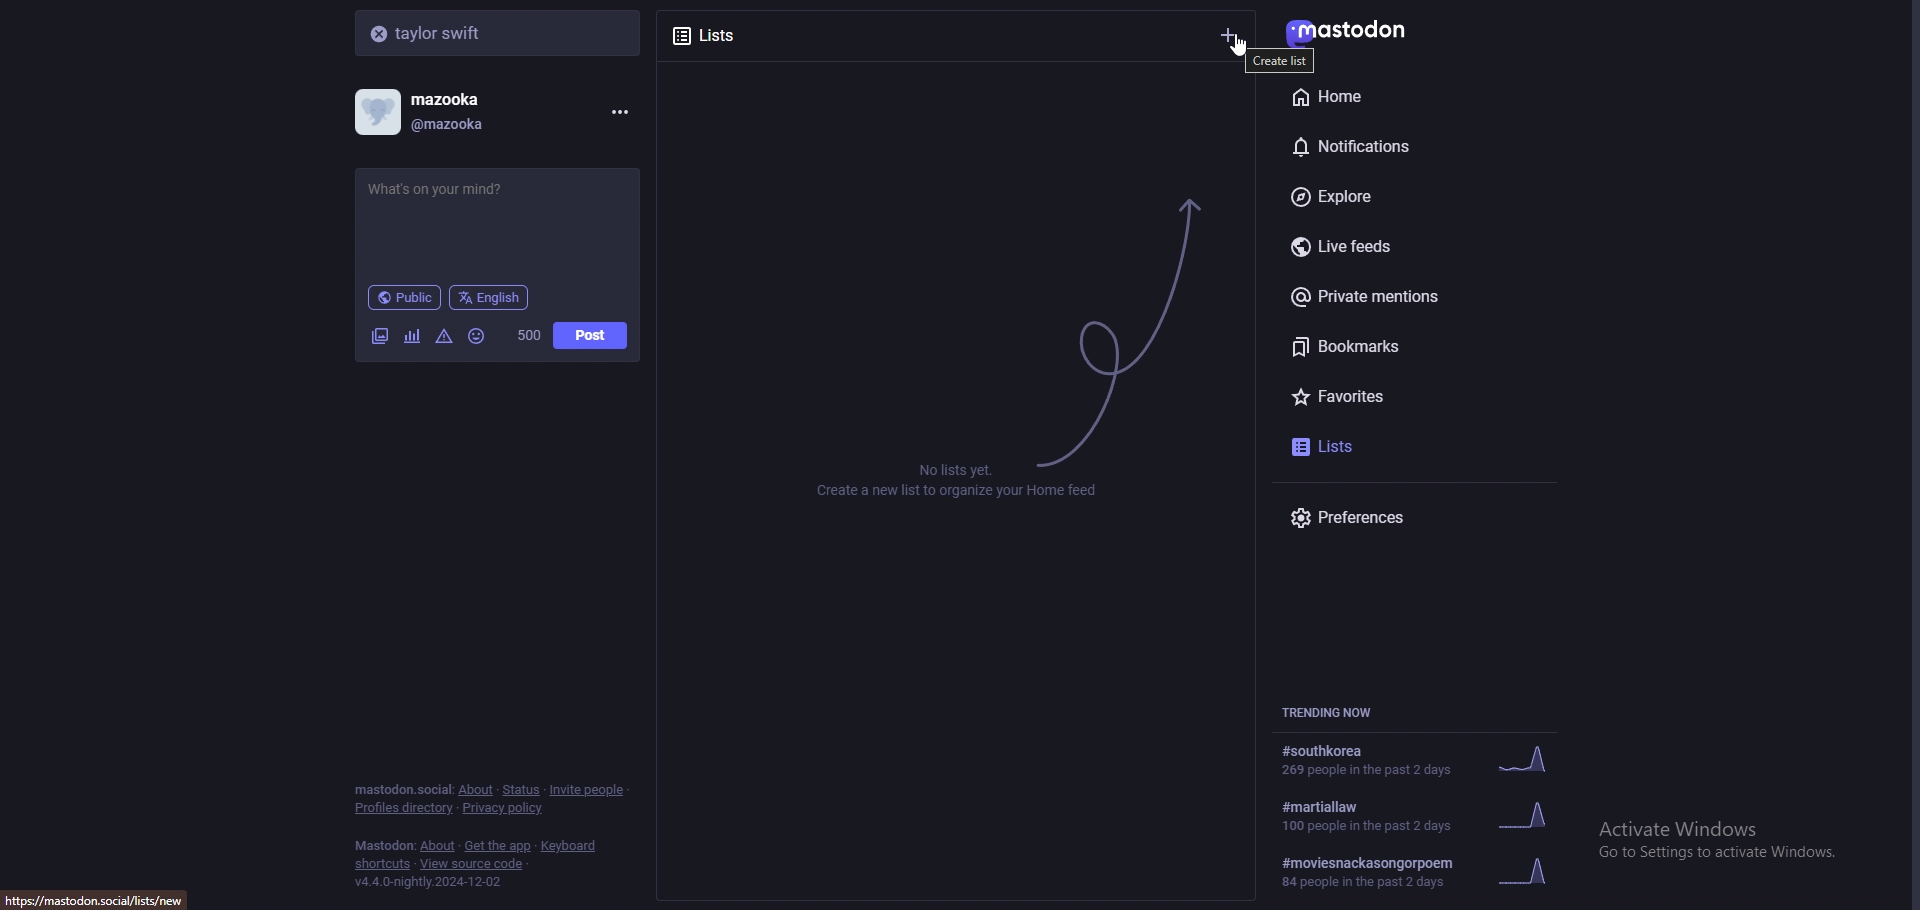 The width and height of the screenshot is (1920, 910). Describe the element at coordinates (384, 846) in the screenshot. I see `mastodon` at that location.